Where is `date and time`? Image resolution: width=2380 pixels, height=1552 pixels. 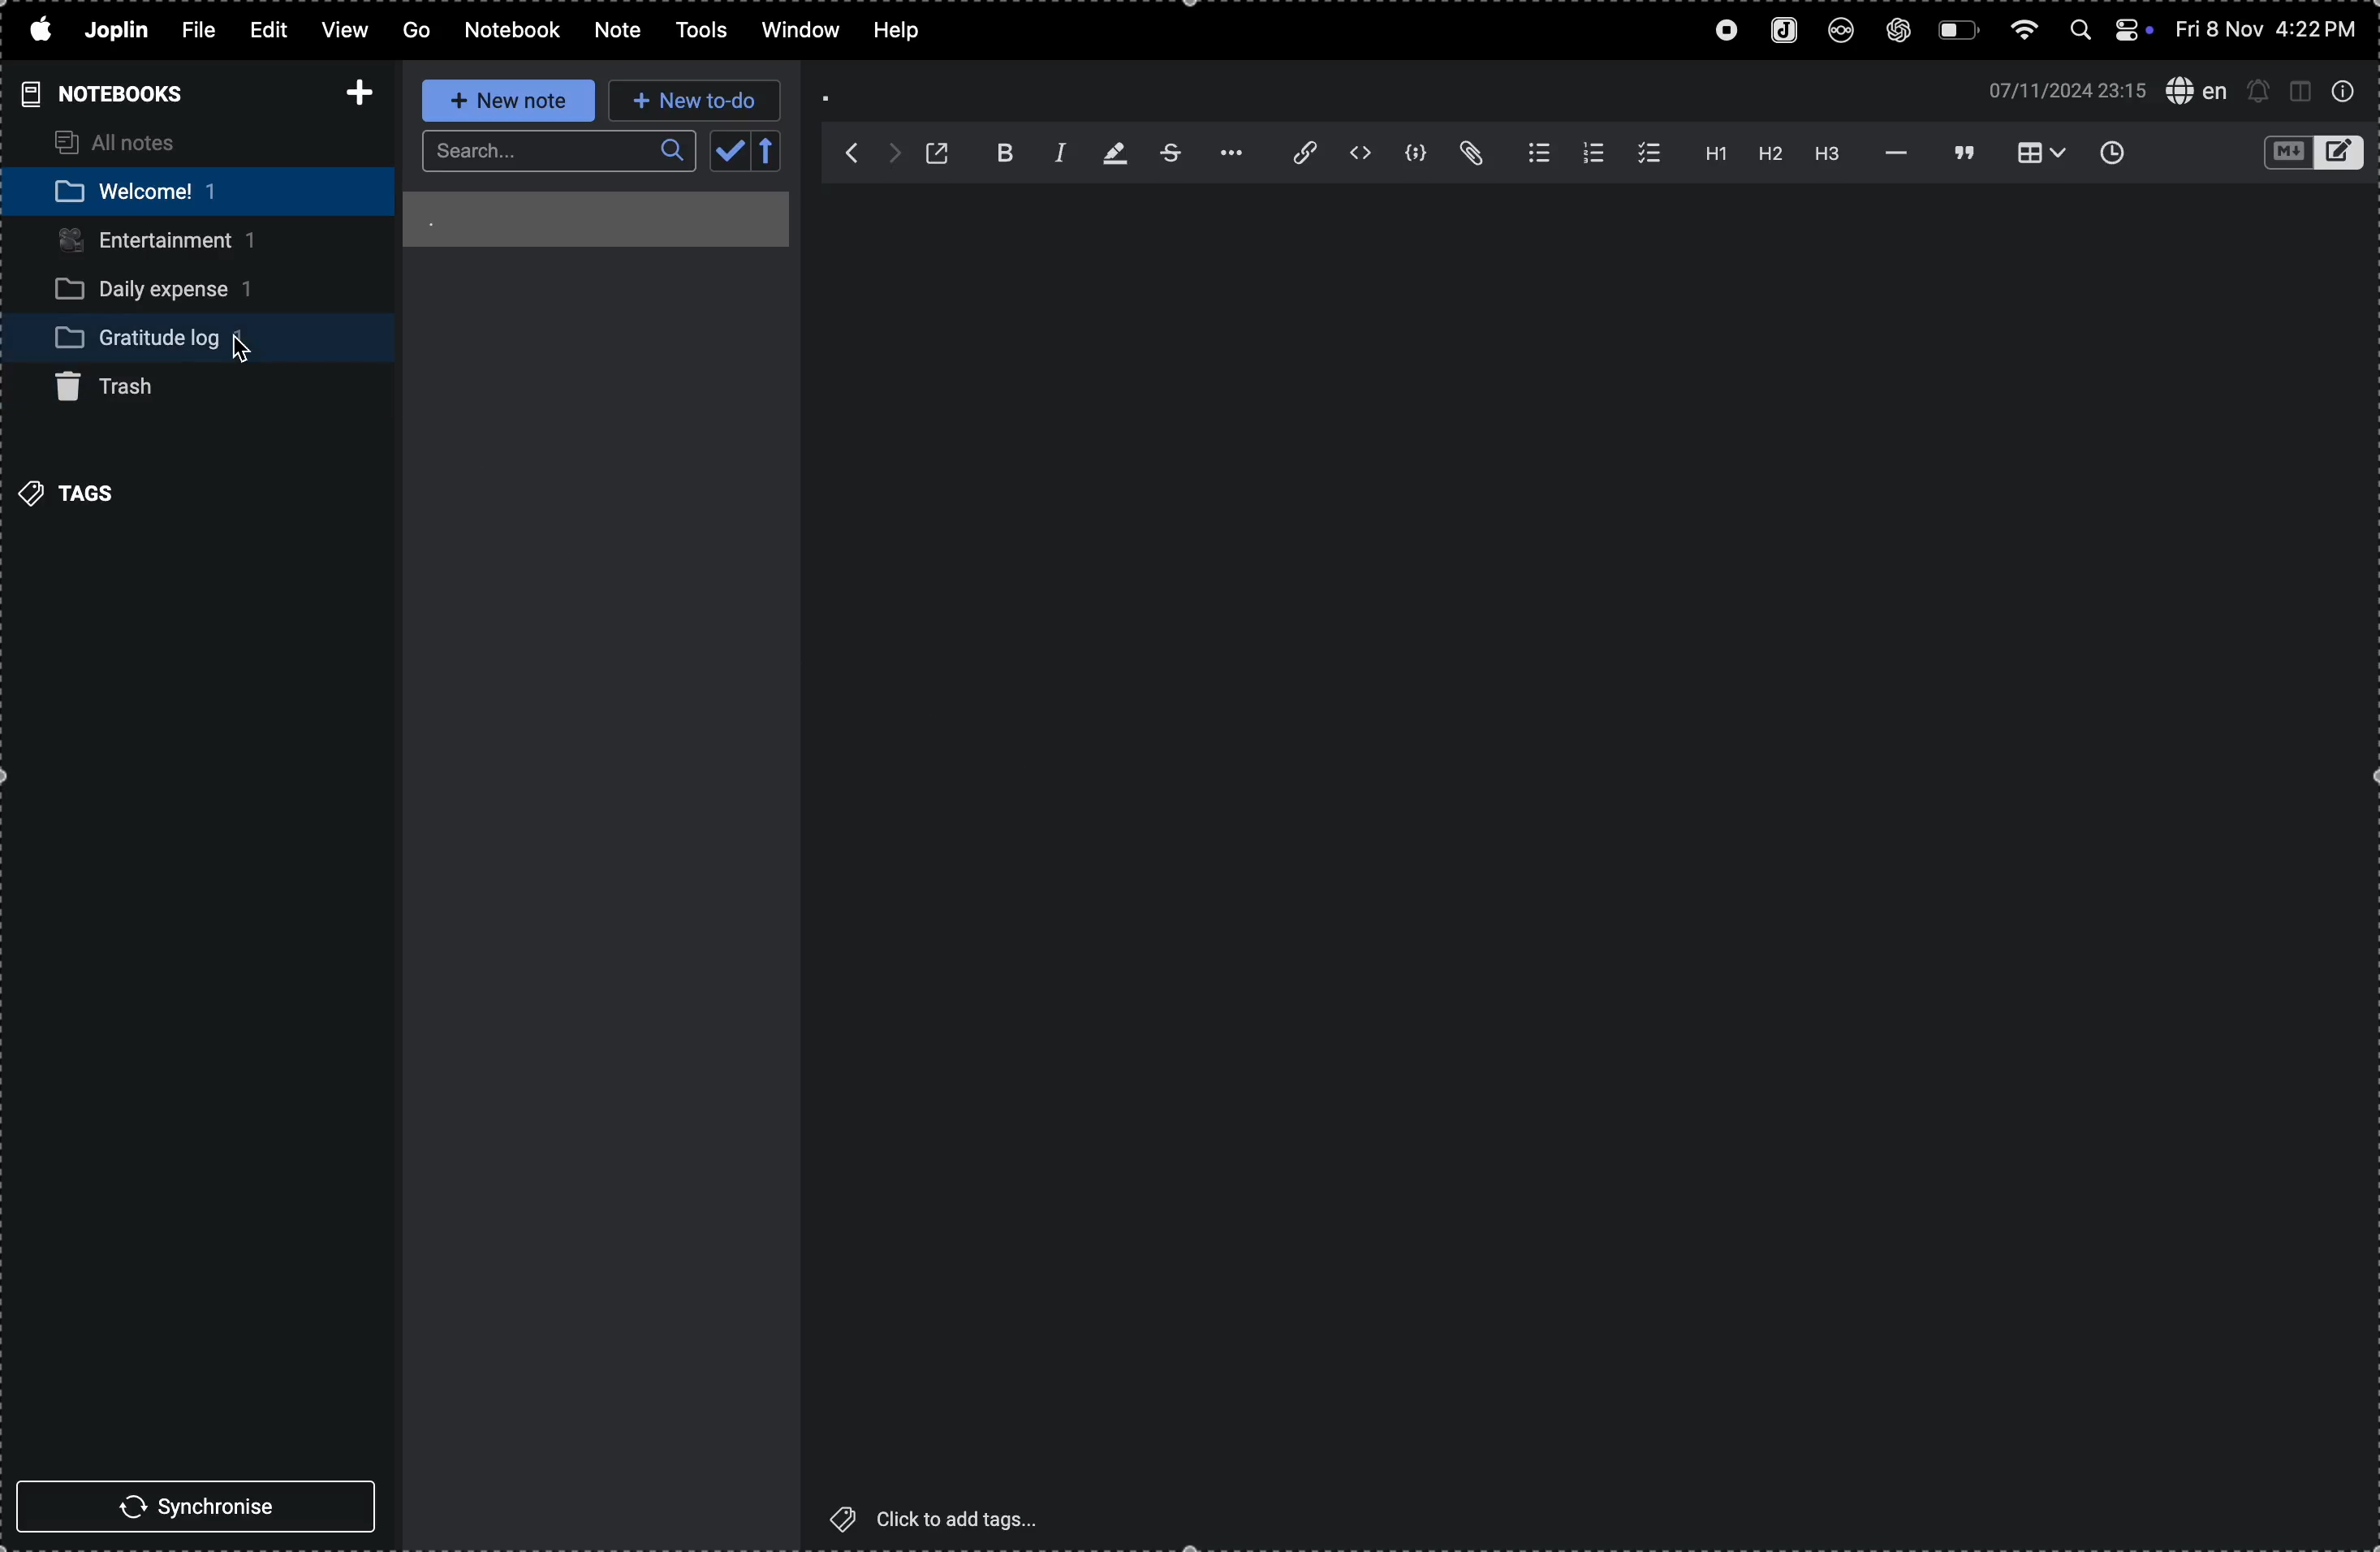 date and time is located at coordinates (2264, 29).